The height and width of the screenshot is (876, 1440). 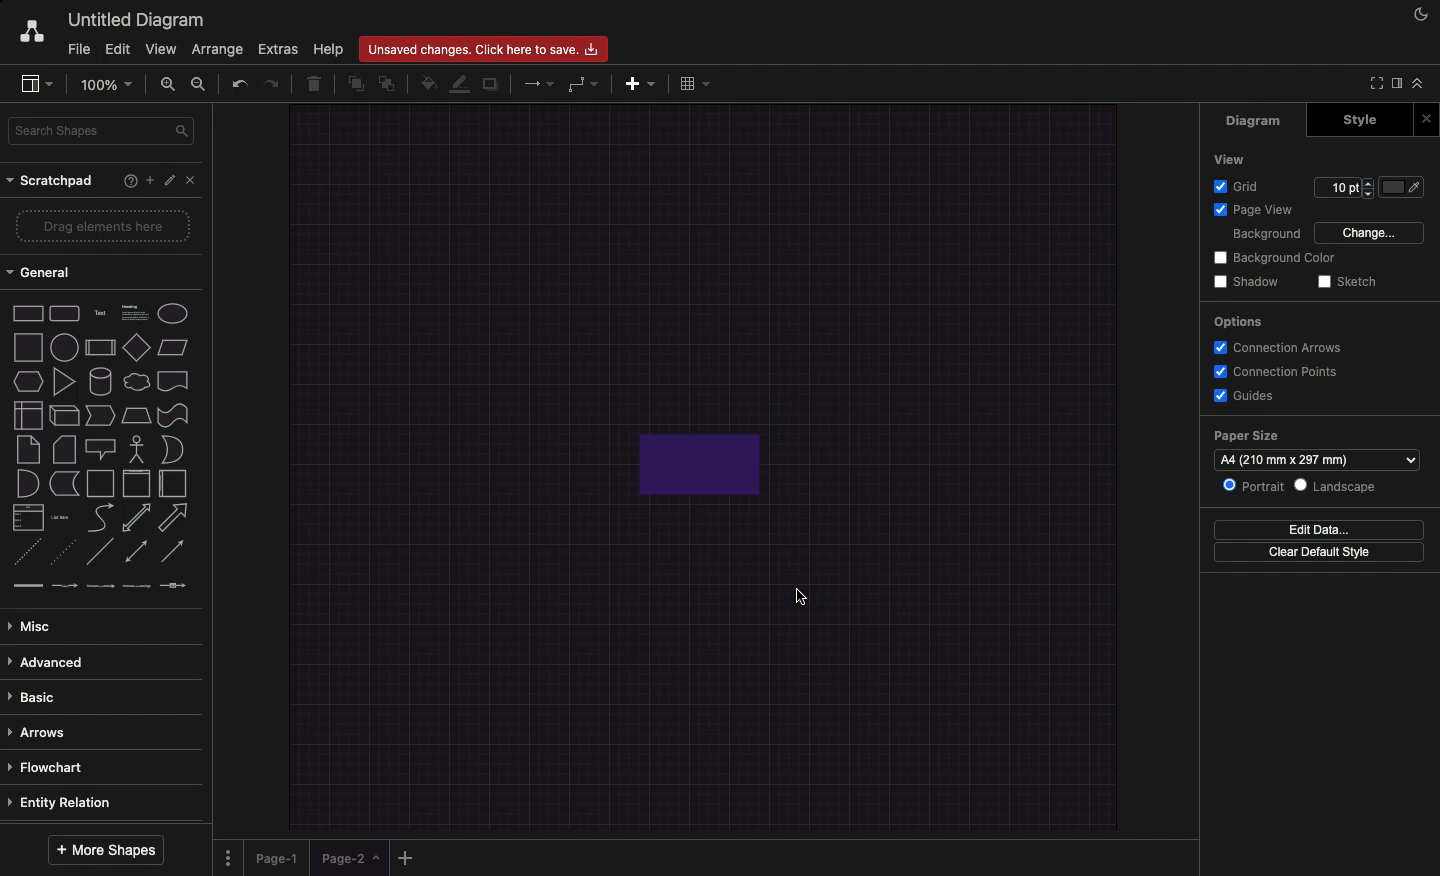 I want to click on Background, so click(x=1269, y=234).